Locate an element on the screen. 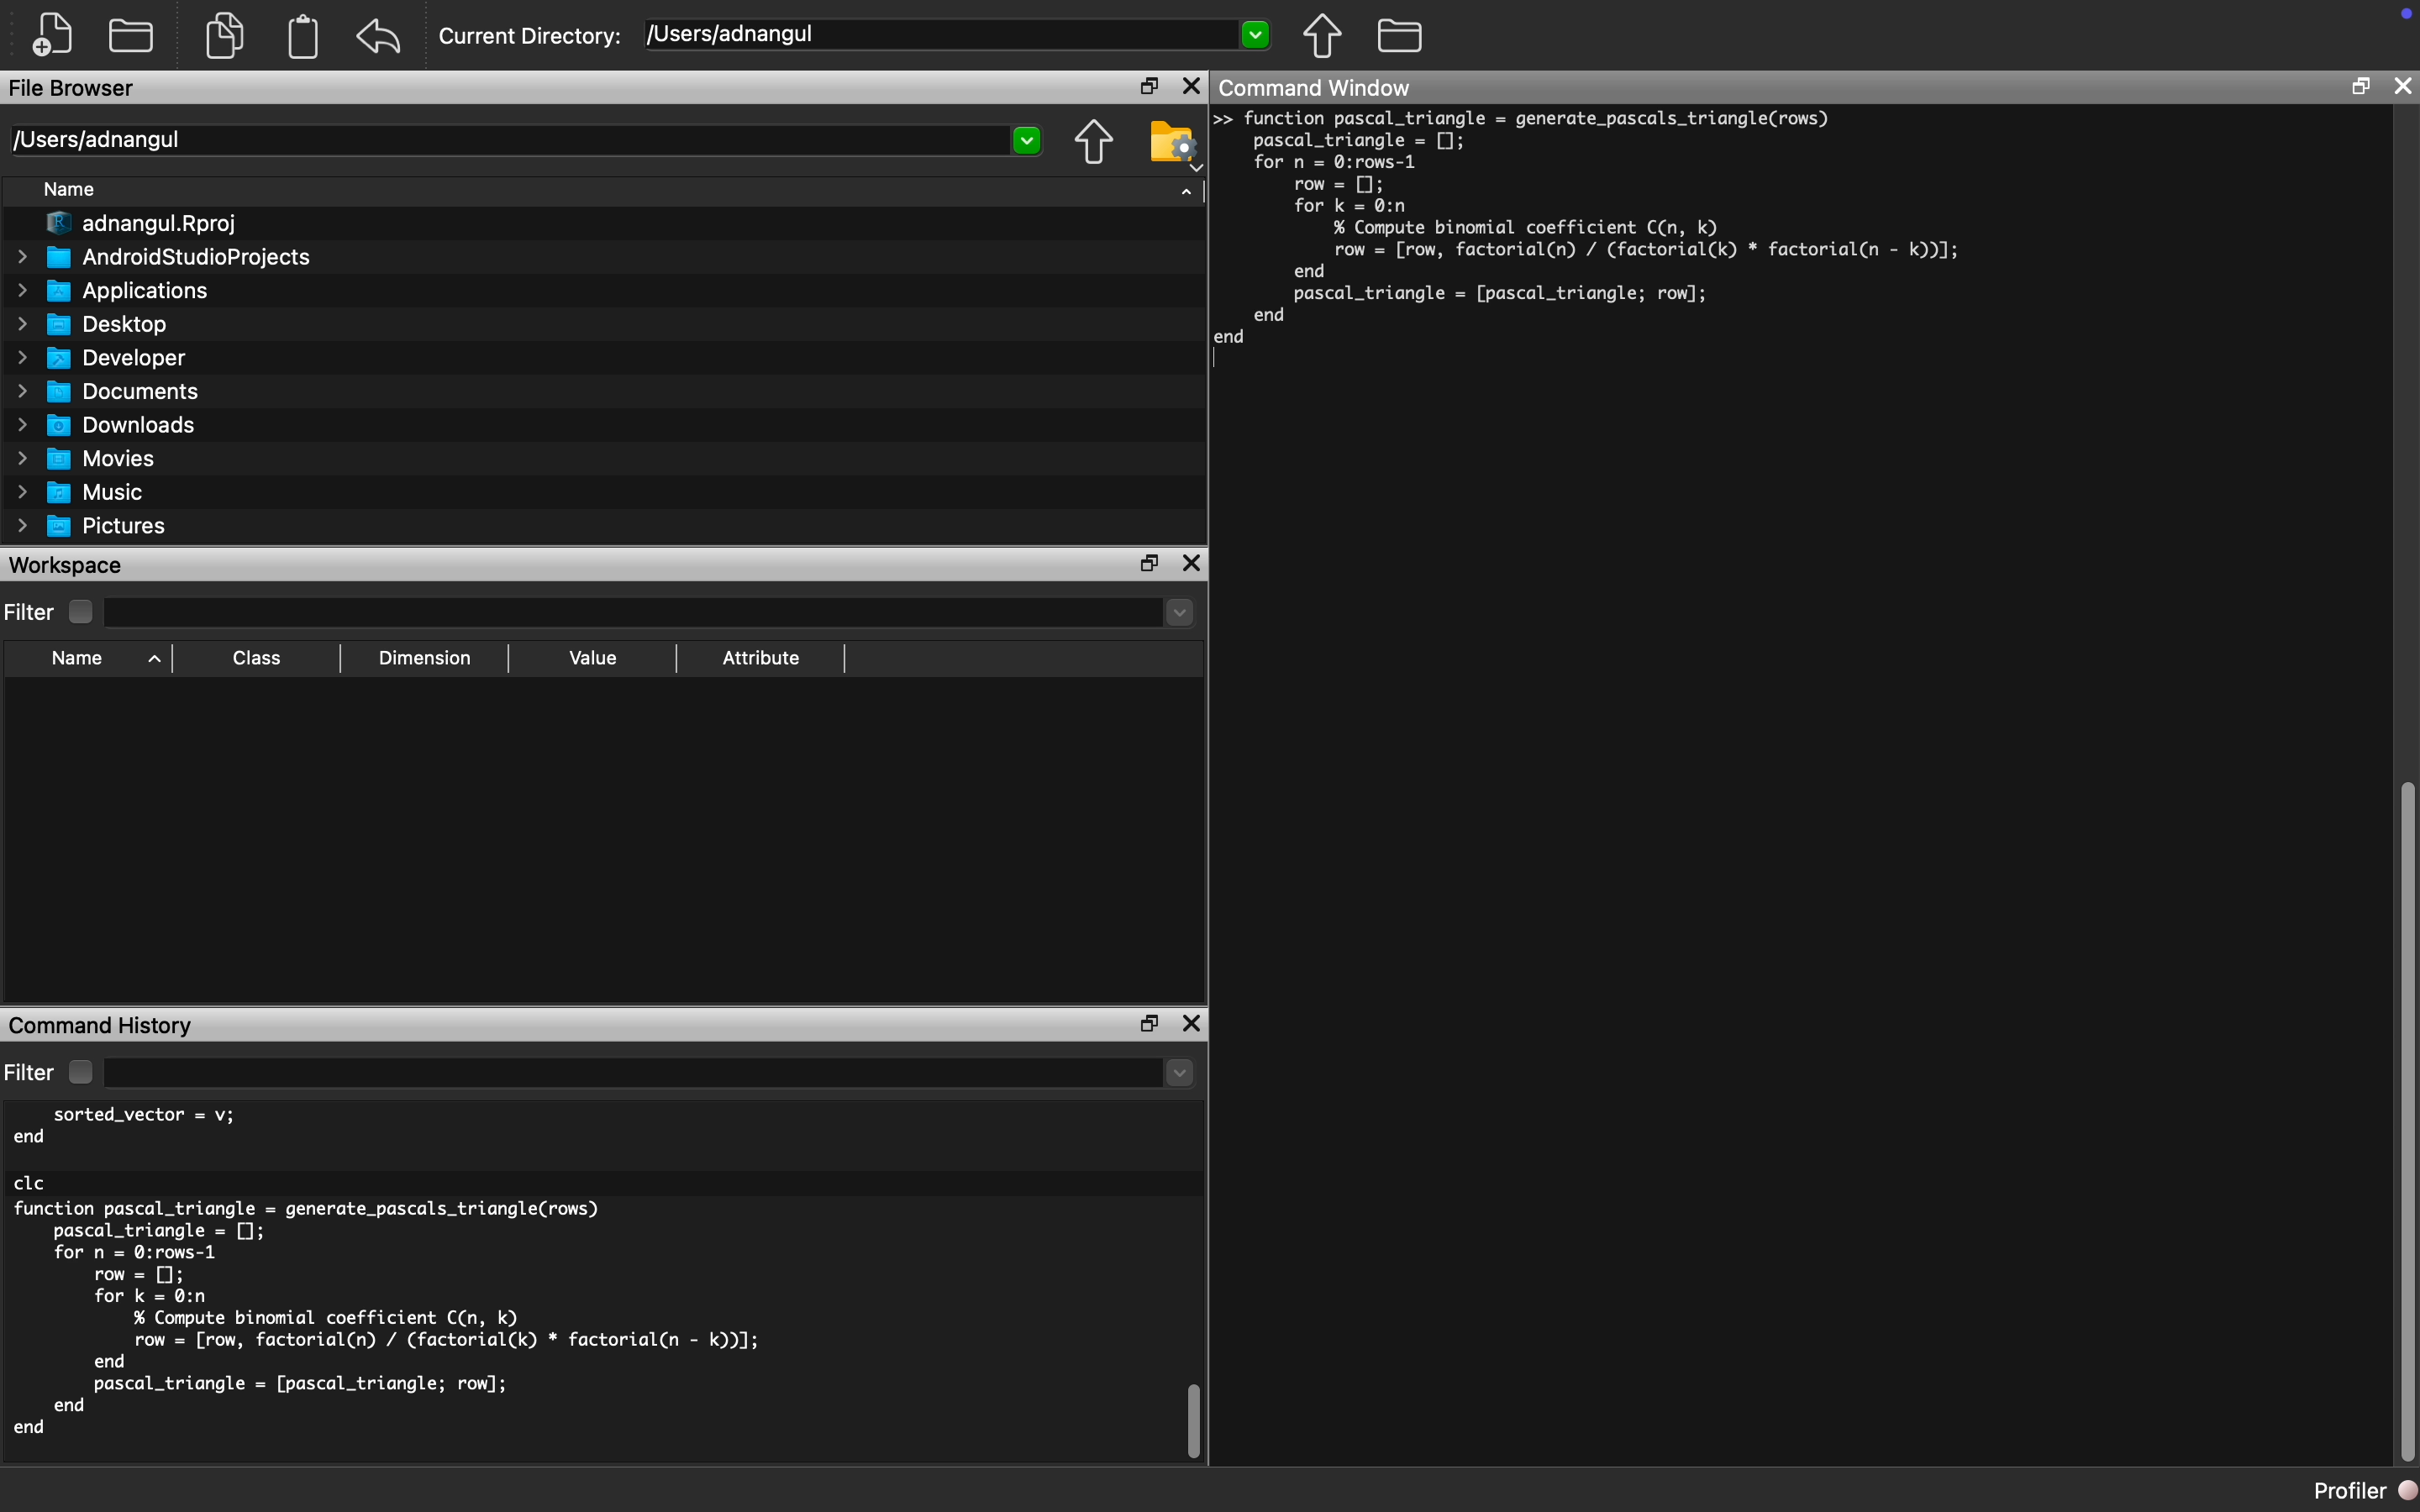  Redo is located at coordinates (381, 38).